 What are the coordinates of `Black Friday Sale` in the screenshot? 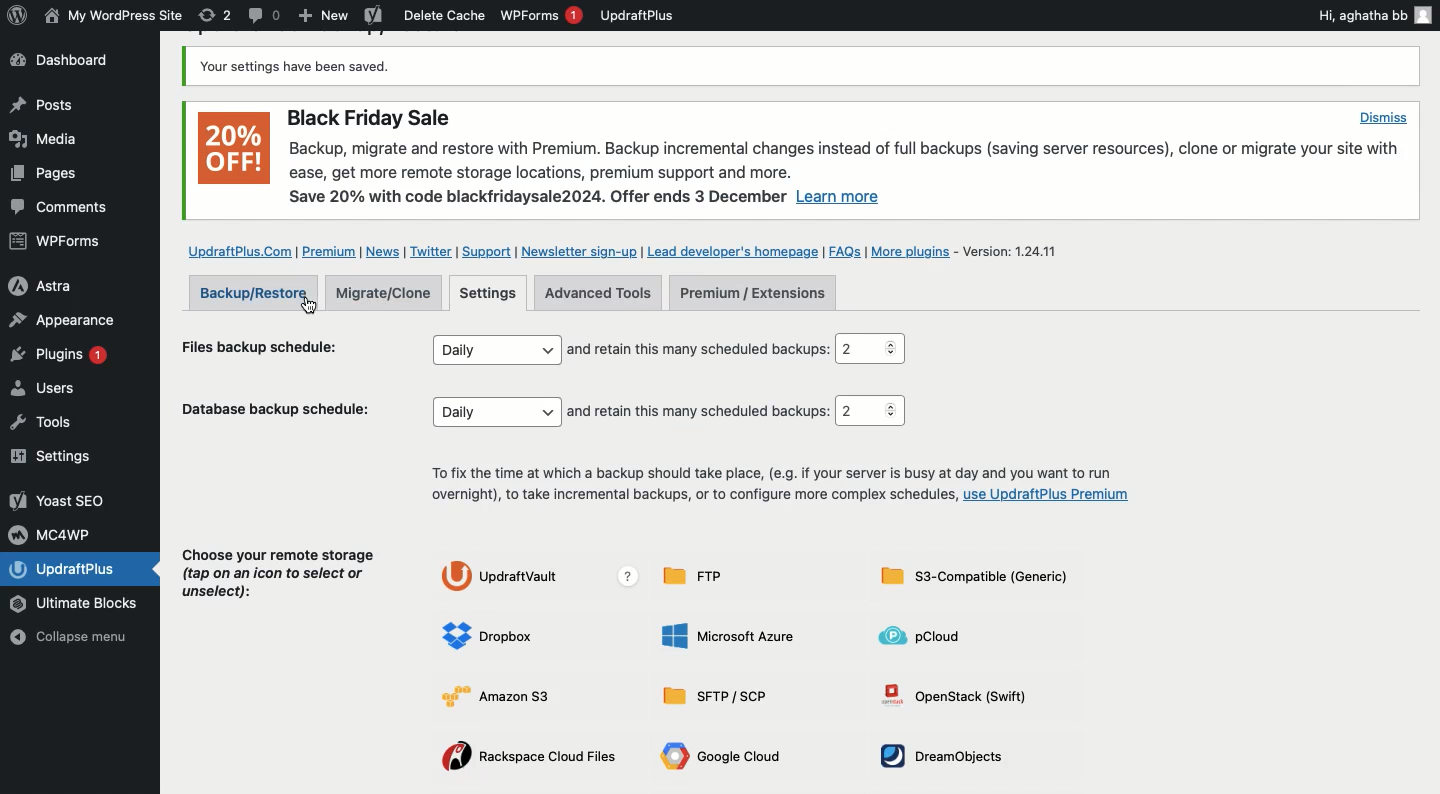 It's located at (371, 117).